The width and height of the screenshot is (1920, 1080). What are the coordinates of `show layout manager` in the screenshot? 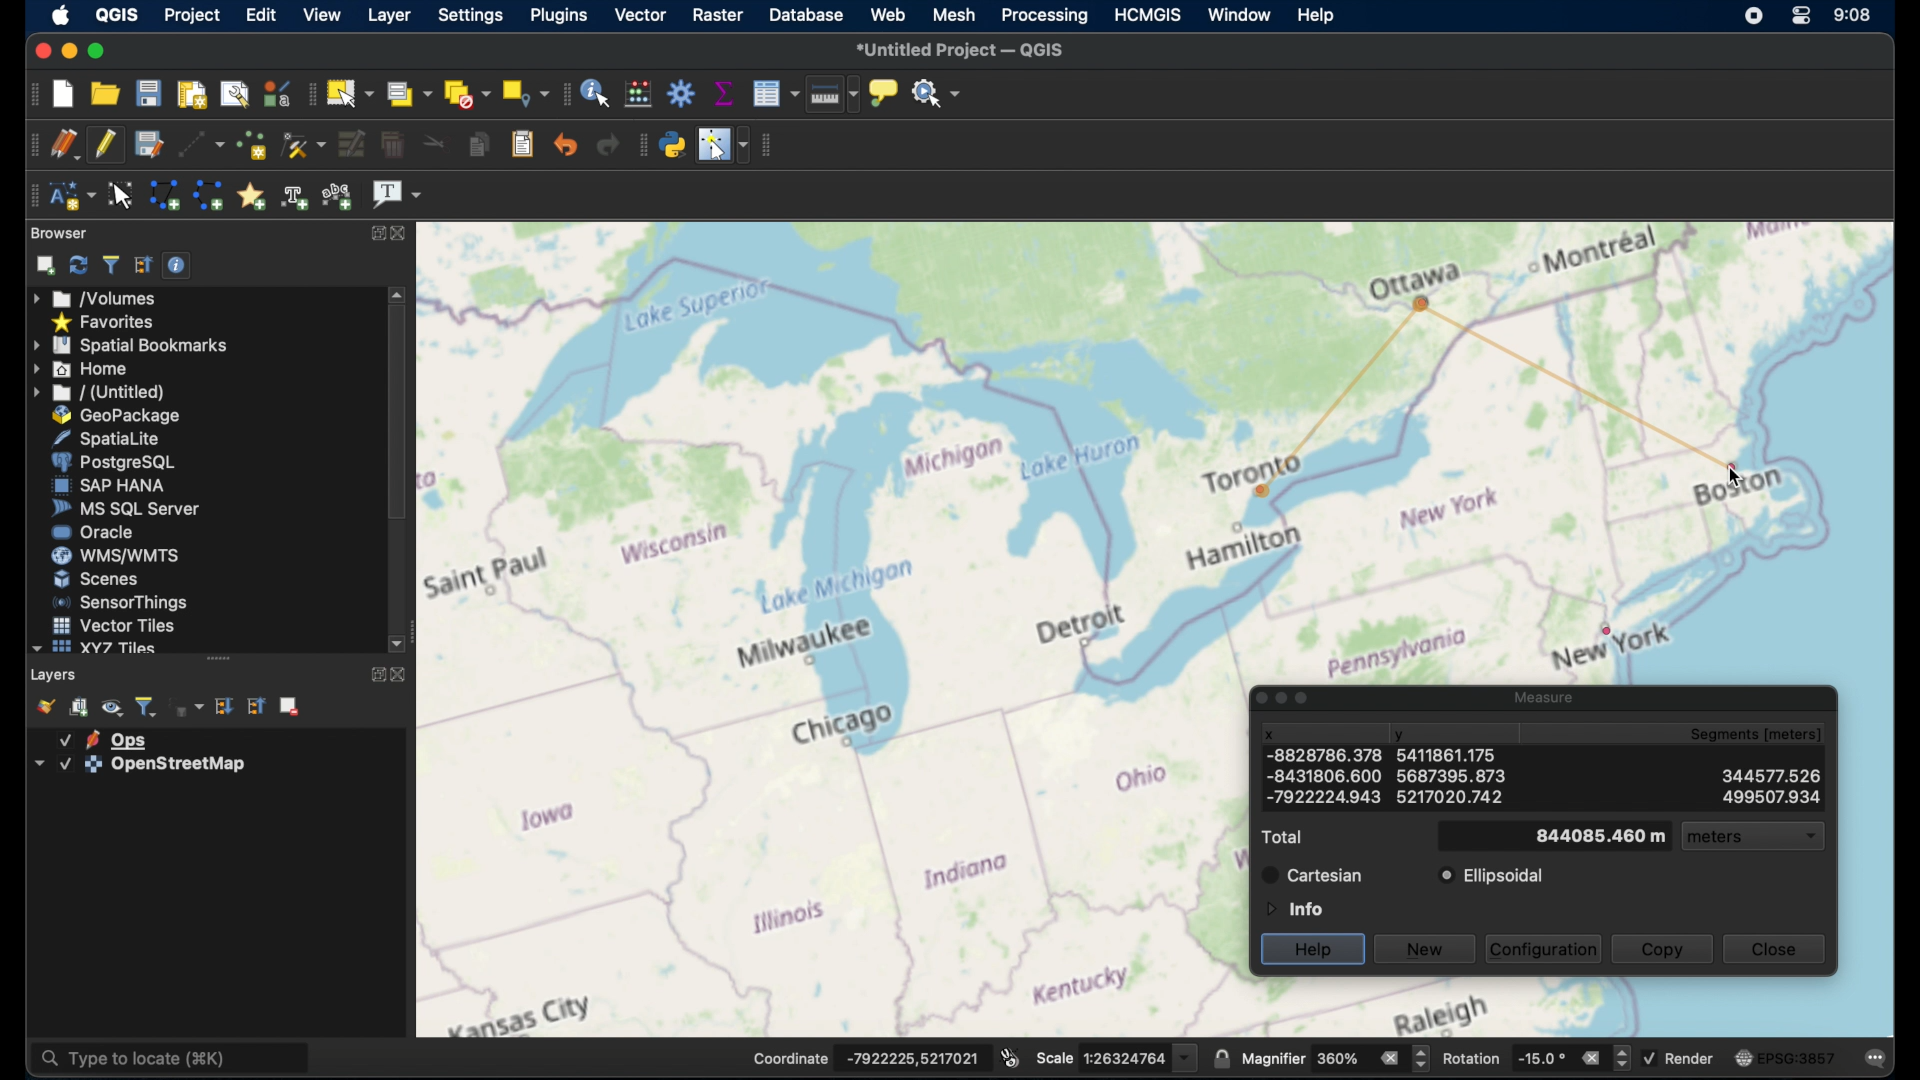 It's located at (234, 91).